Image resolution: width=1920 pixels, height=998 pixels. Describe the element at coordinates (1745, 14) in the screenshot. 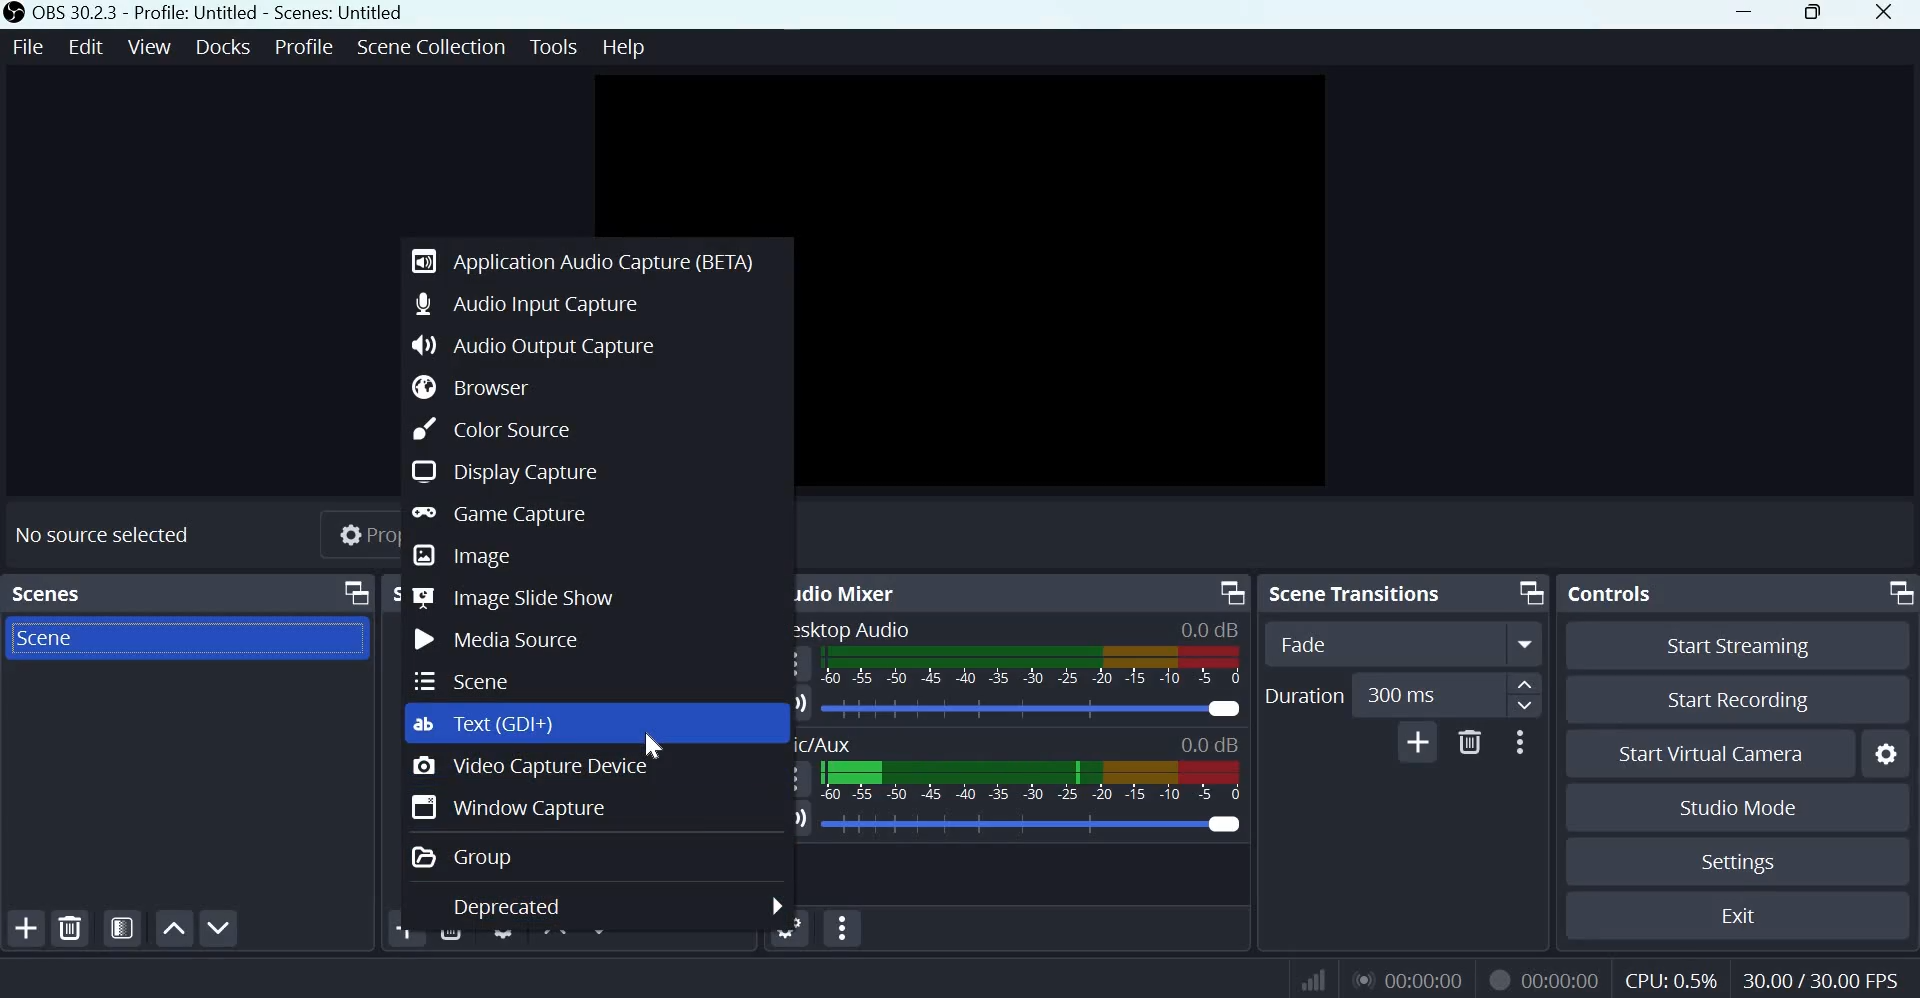

I see `Minimize` at that location.